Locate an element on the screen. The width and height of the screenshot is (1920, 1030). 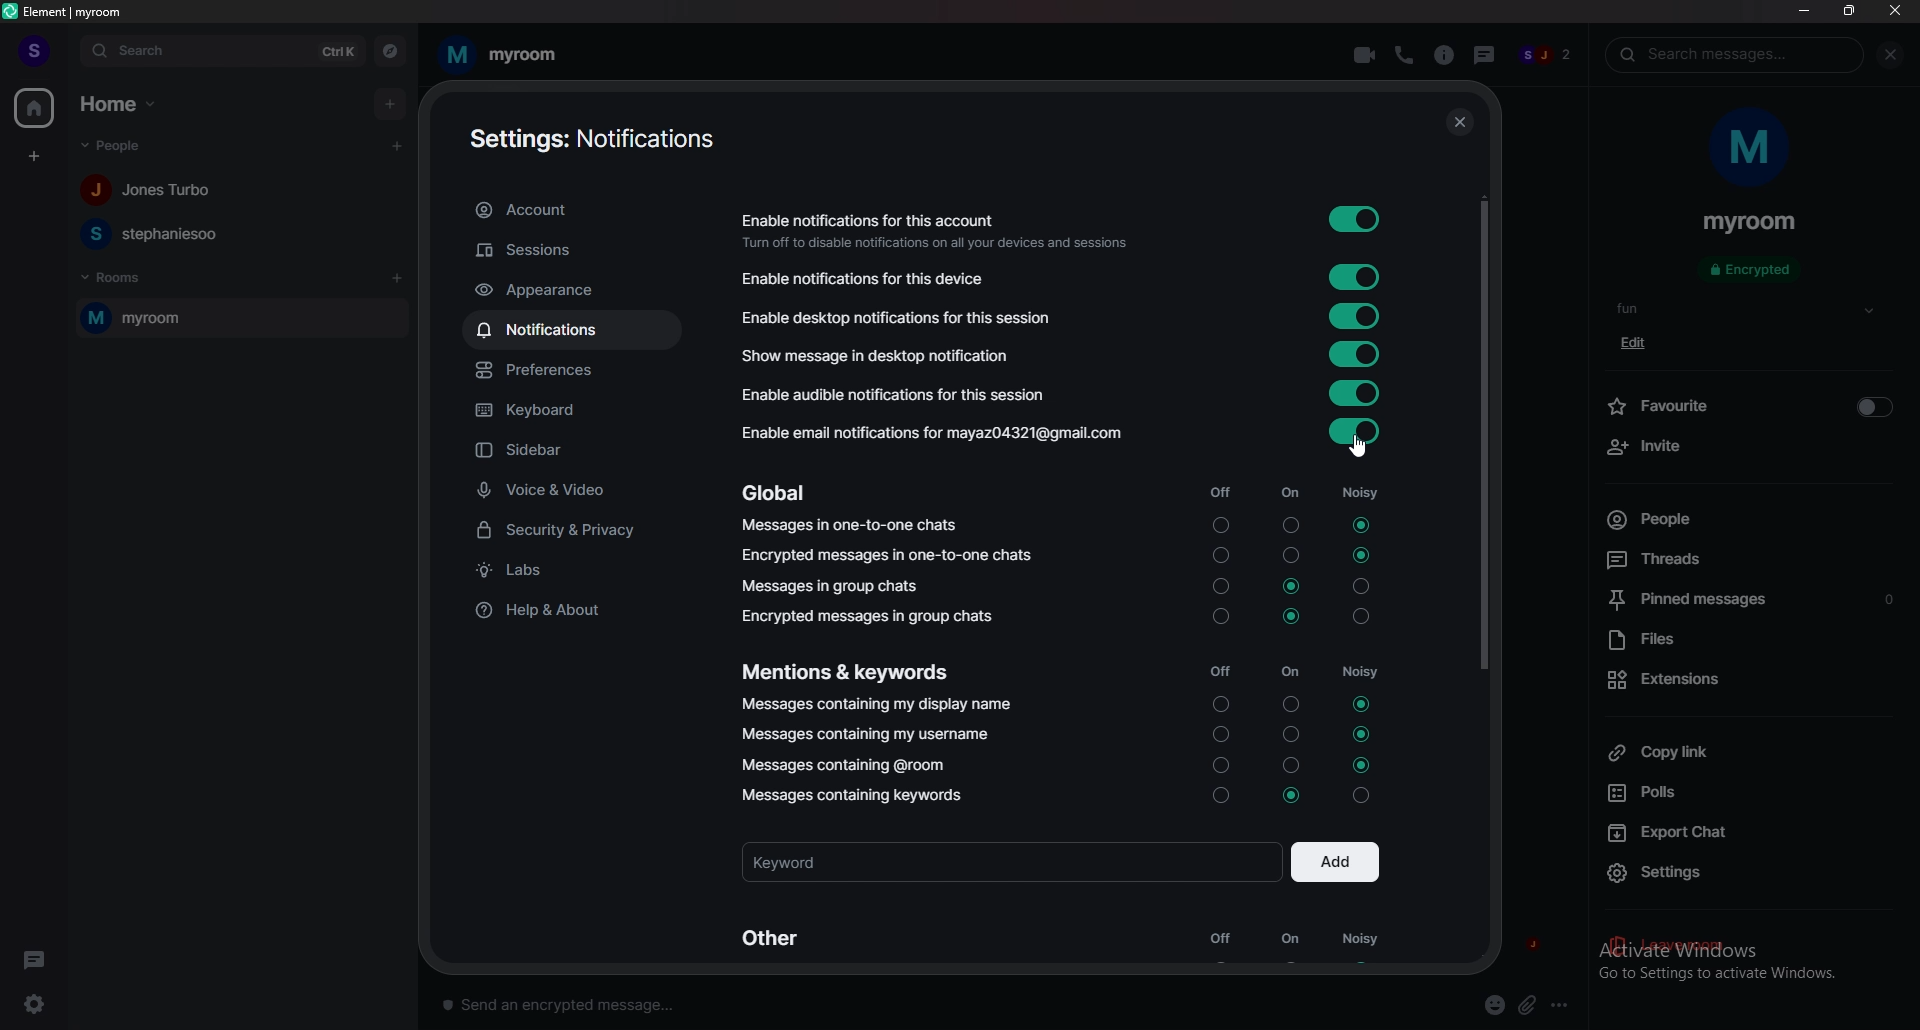
off is located at coordinates (1220, 943).